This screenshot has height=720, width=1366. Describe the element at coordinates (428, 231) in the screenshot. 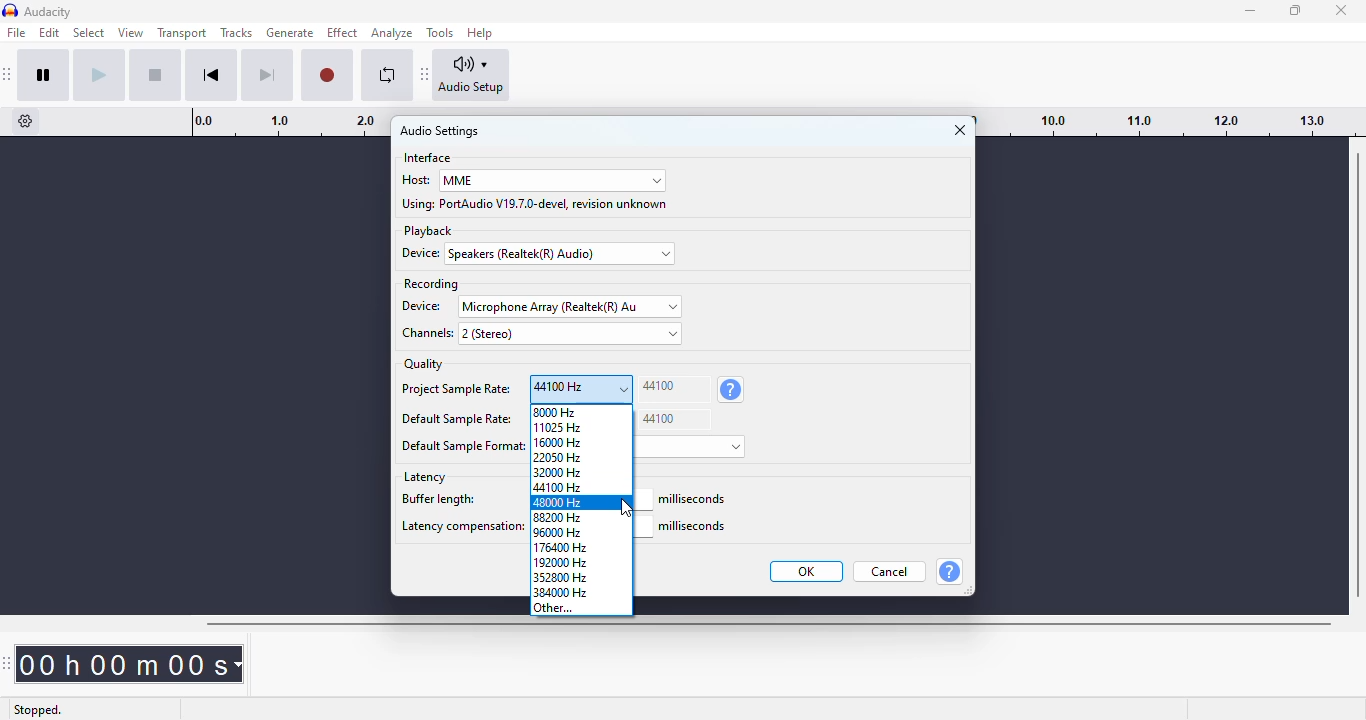

I see `playback` at that location.